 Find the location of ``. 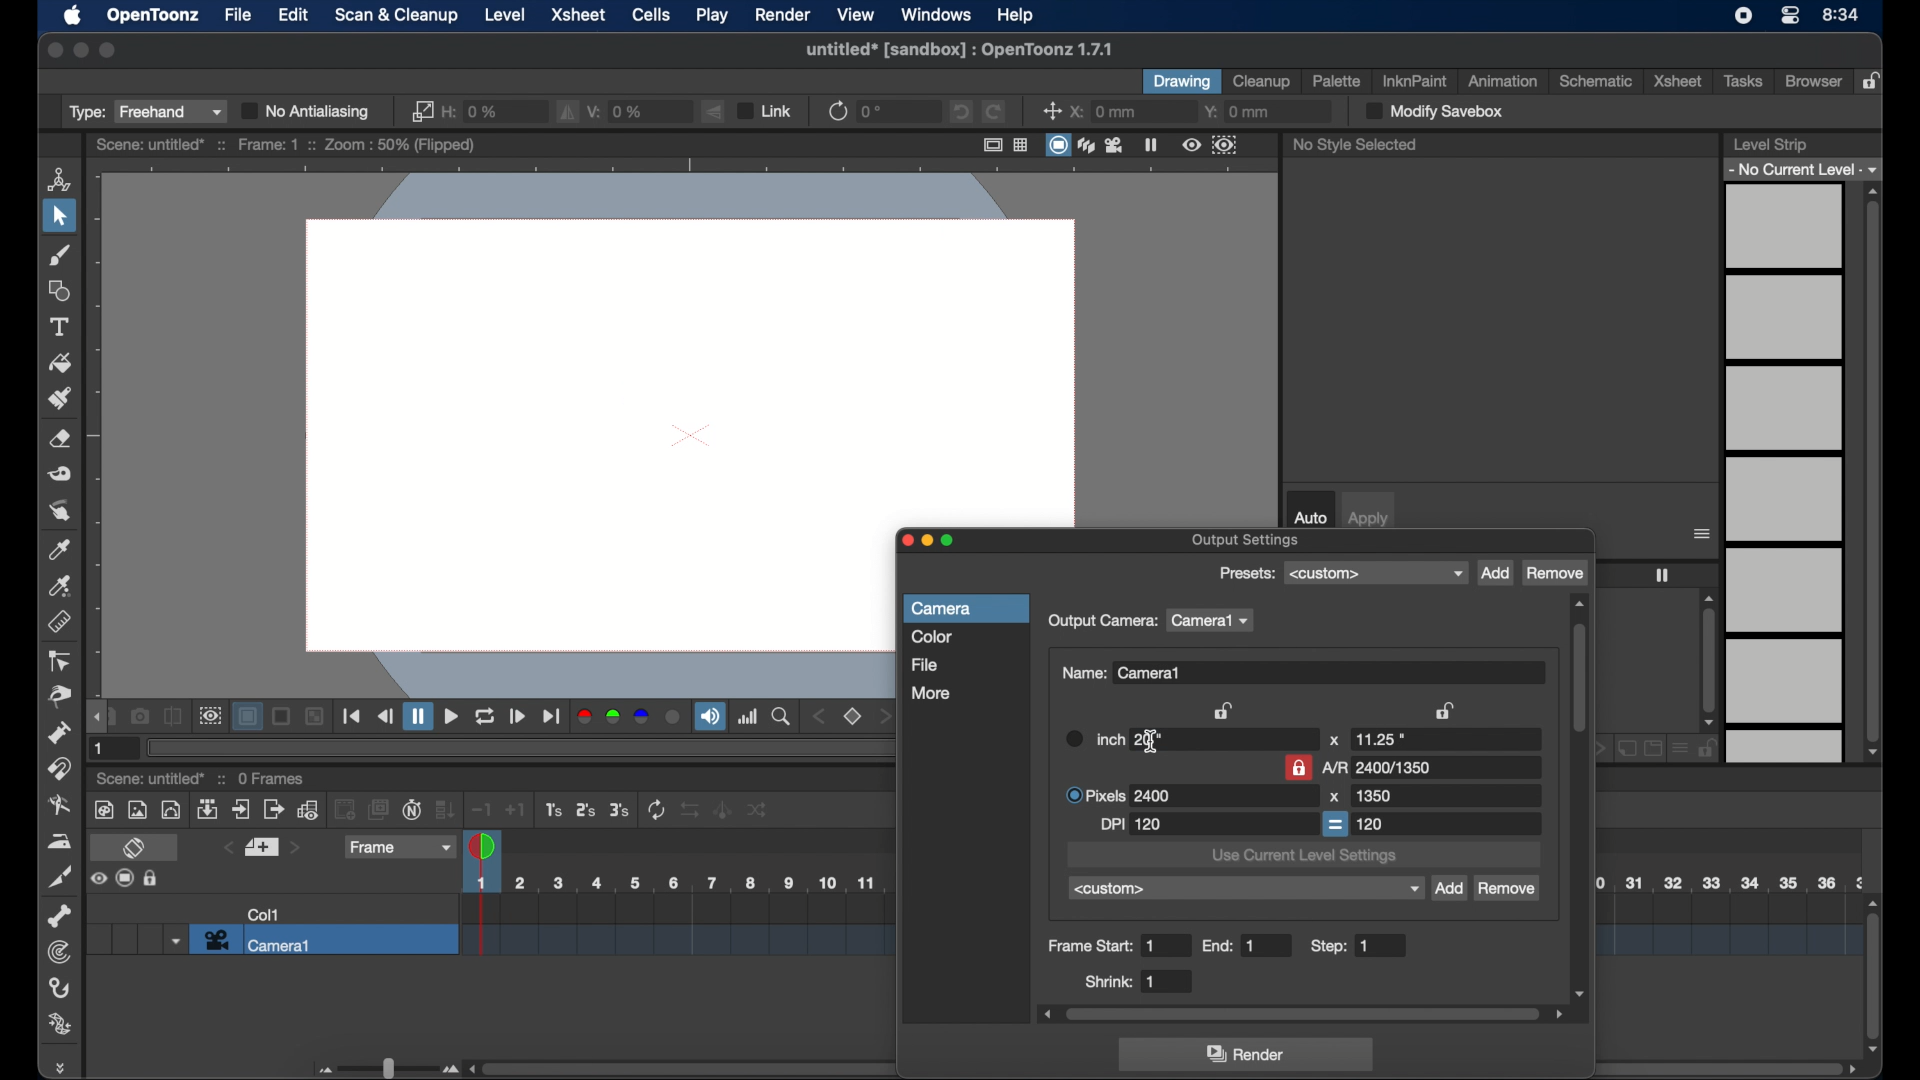

 is located at coordinates (453, 719).